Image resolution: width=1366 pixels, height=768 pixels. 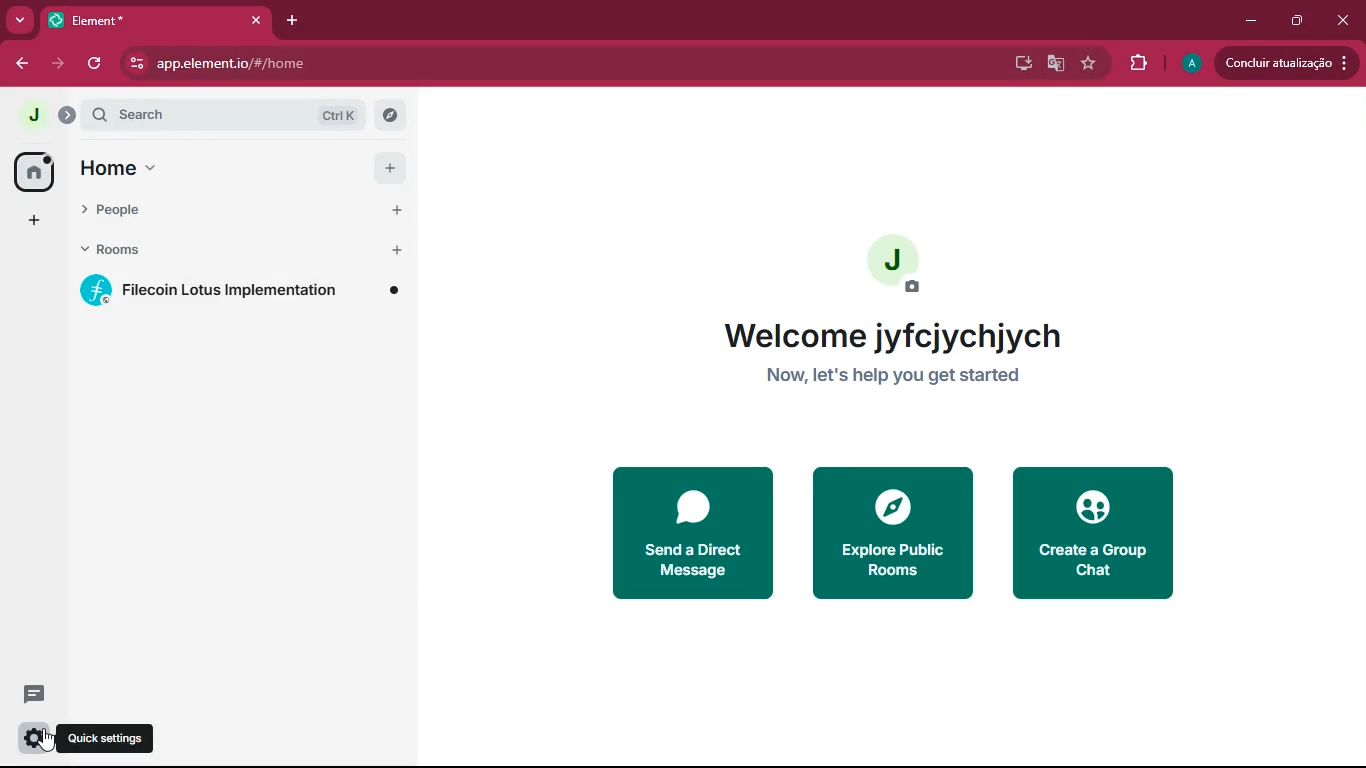 I want to click on Cursor, so click(x=47, y=741).